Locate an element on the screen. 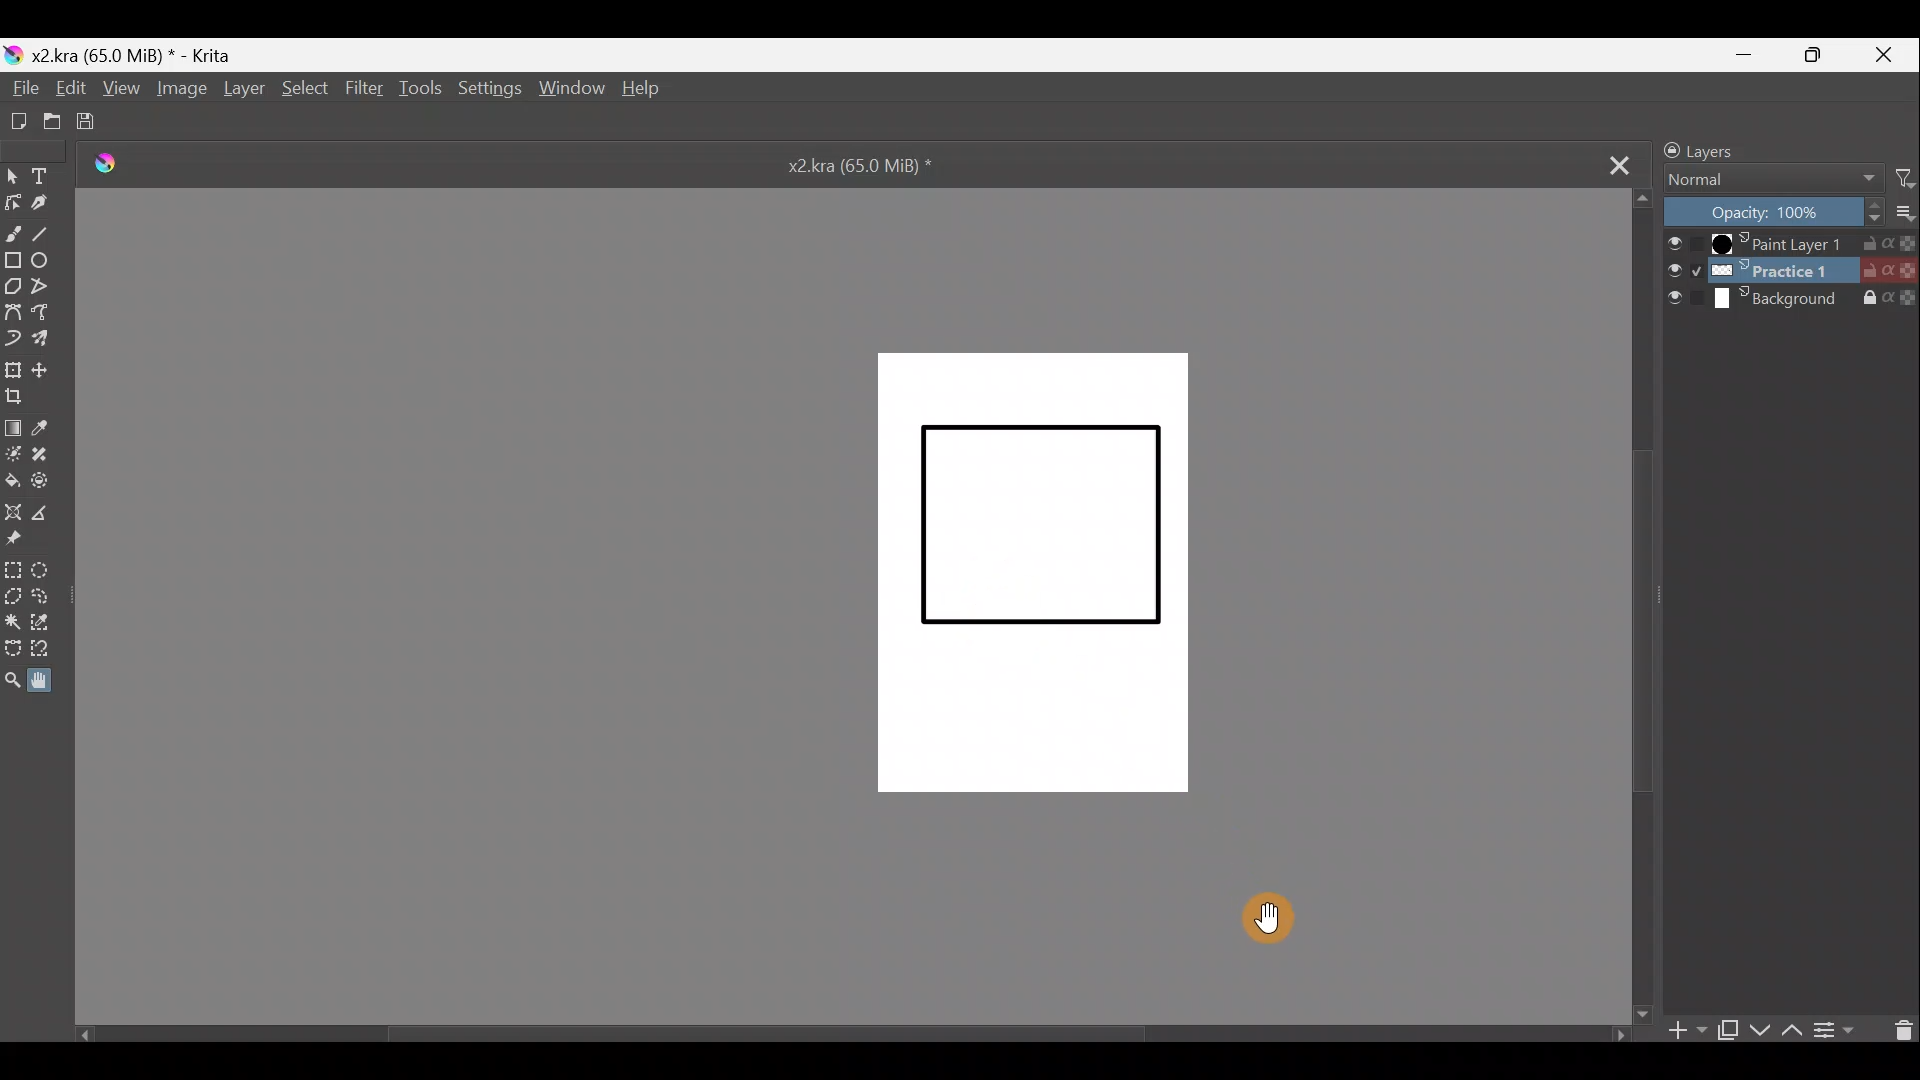 This screenshot has height=1080, width=1920. Text tool is located at coordinates (45, 177).